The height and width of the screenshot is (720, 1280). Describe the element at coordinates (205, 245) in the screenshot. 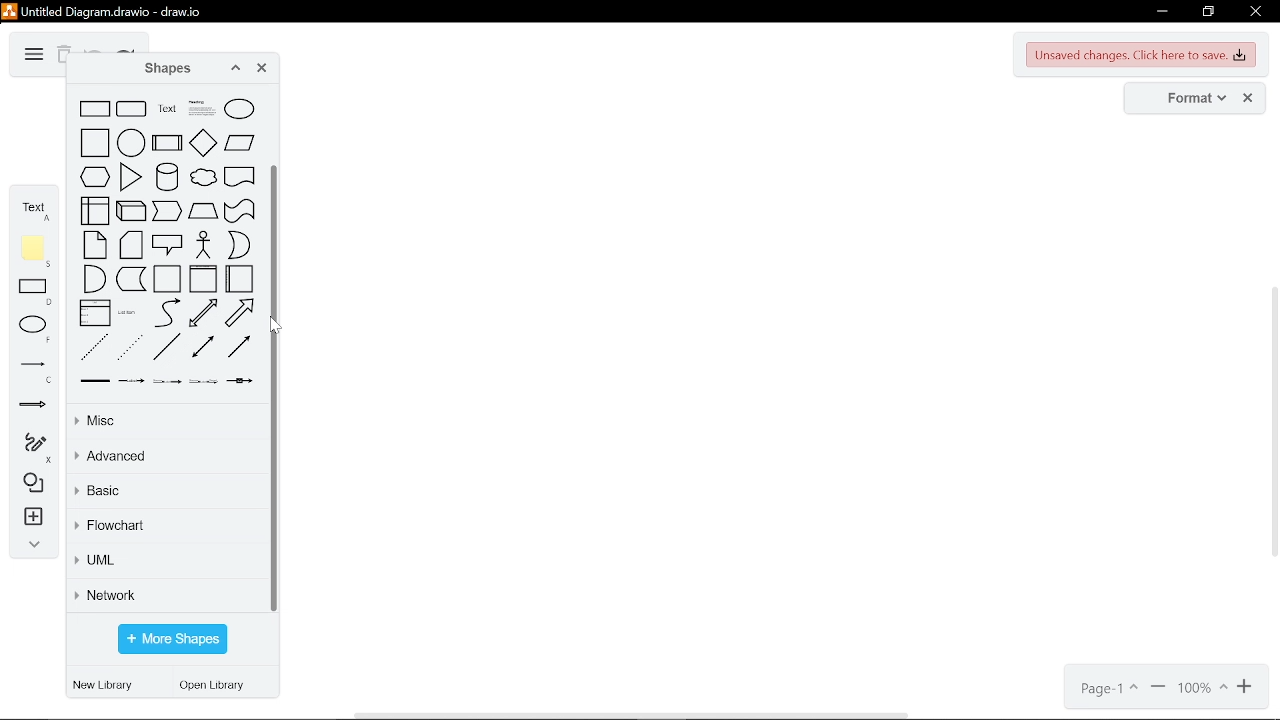

I see `actor` at that location.